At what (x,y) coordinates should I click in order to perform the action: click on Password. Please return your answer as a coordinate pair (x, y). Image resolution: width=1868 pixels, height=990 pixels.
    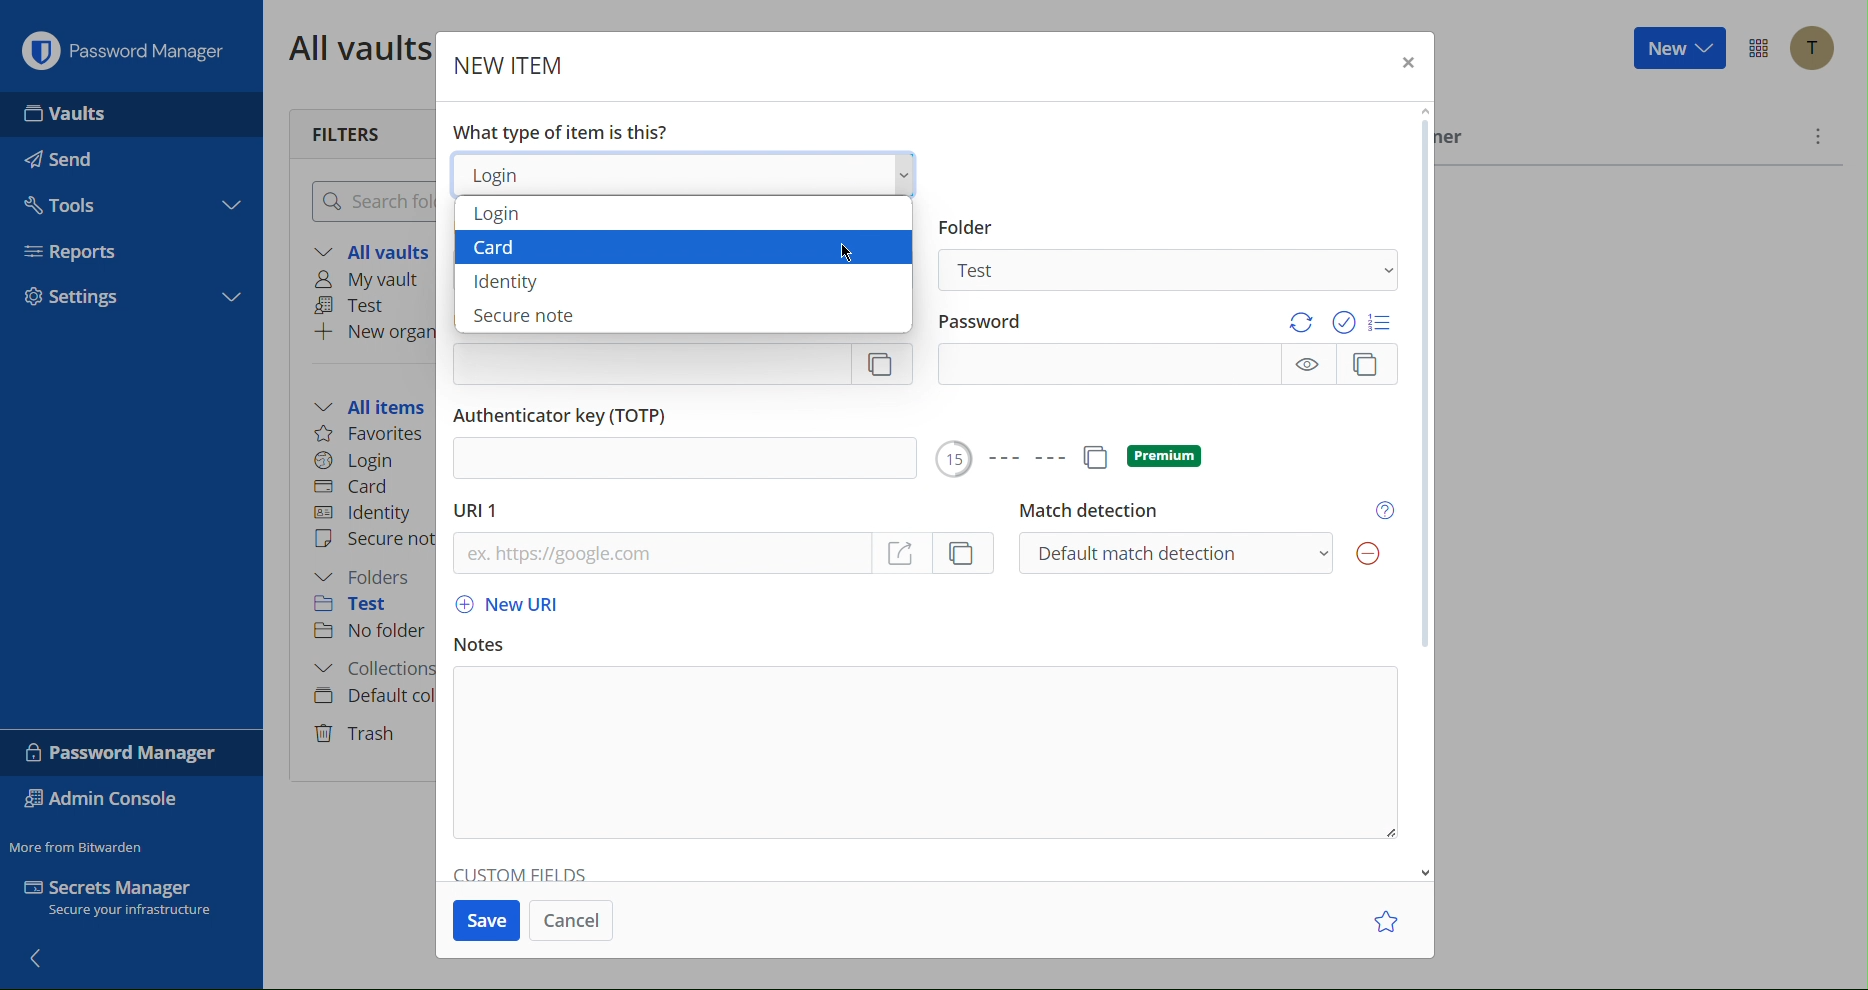
    Looking at the image, I should click on (977, 321).